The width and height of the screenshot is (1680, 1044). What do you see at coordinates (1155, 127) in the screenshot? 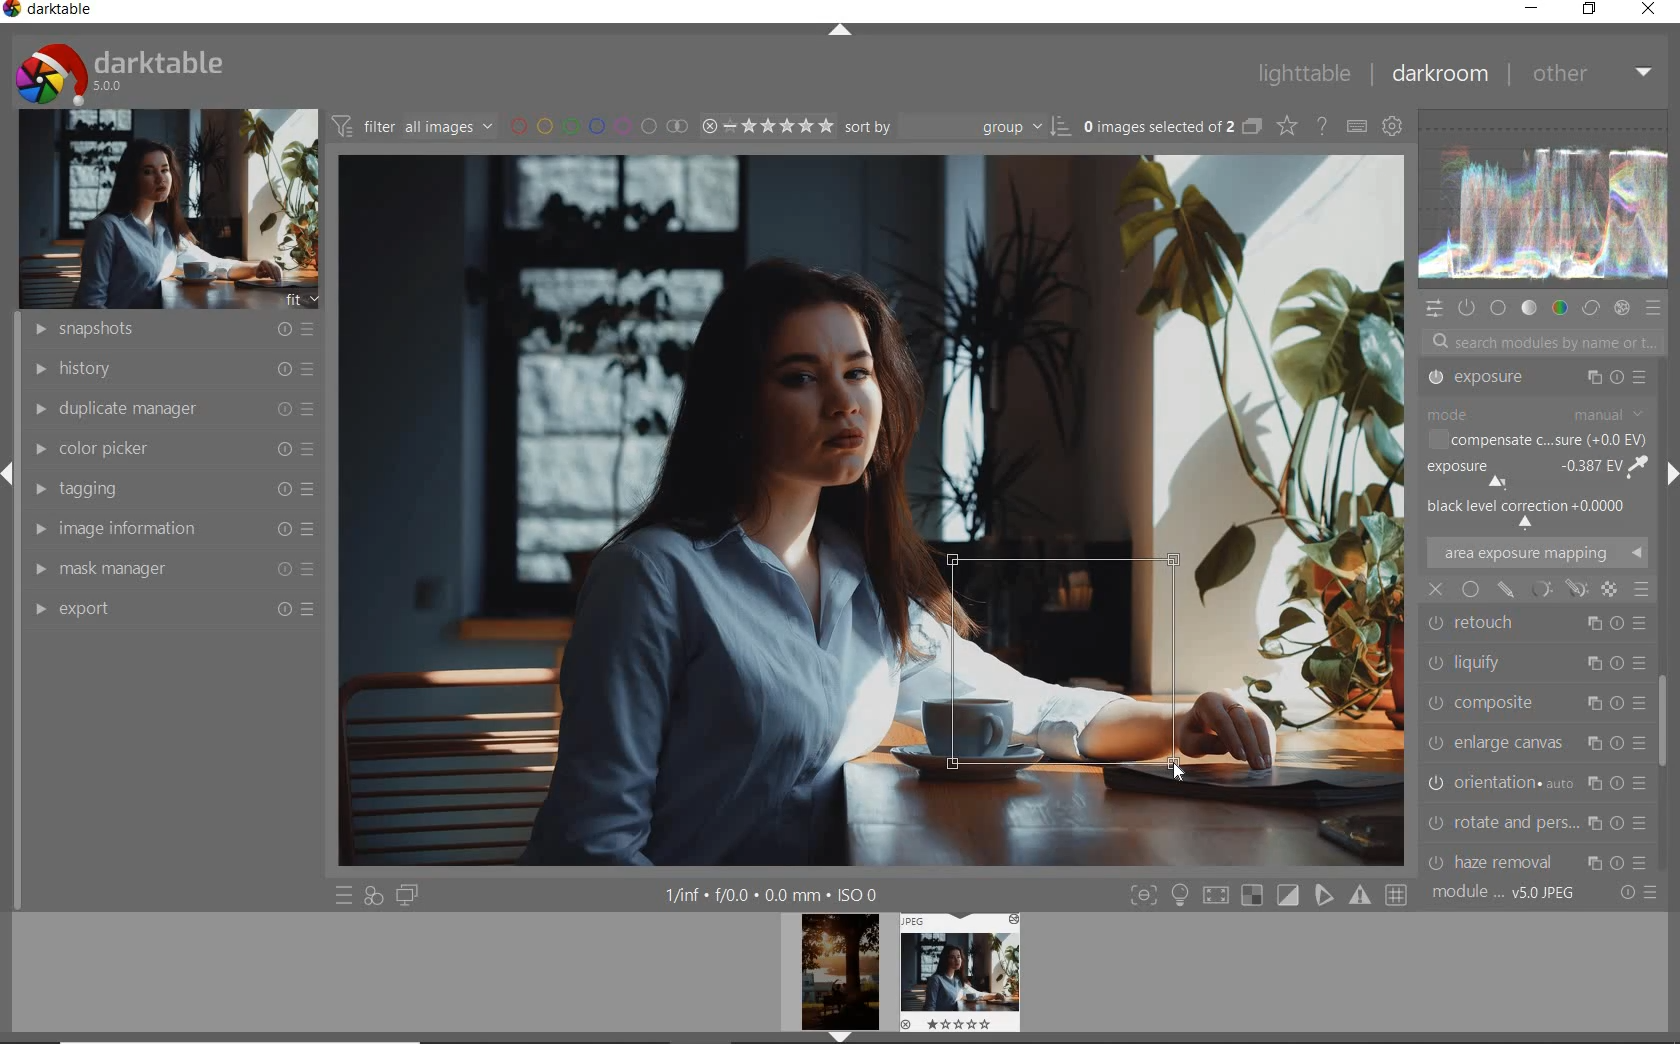
I see `SELECTED IMAGES` at bounding box center [1155, 127].